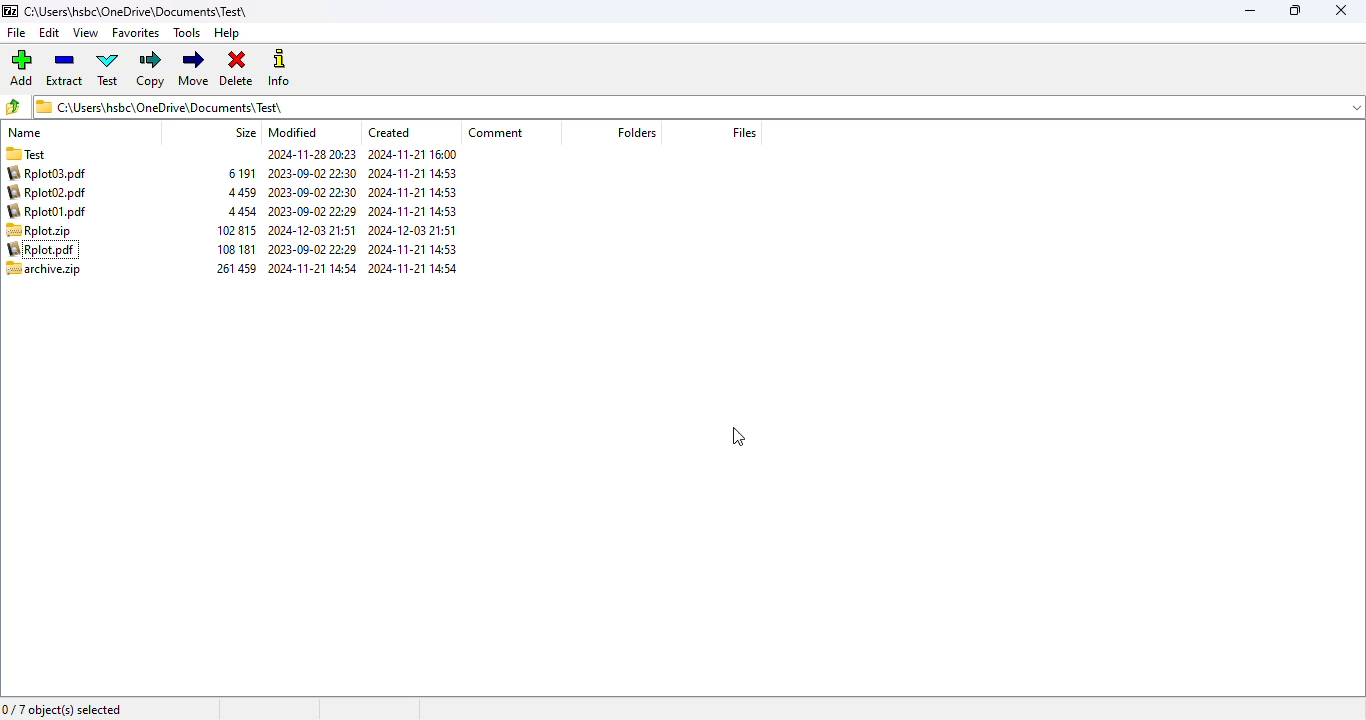  What do you see at coordinates (236, 69) in the screenshot?
I see `delete` at bounding box center [236, 69].